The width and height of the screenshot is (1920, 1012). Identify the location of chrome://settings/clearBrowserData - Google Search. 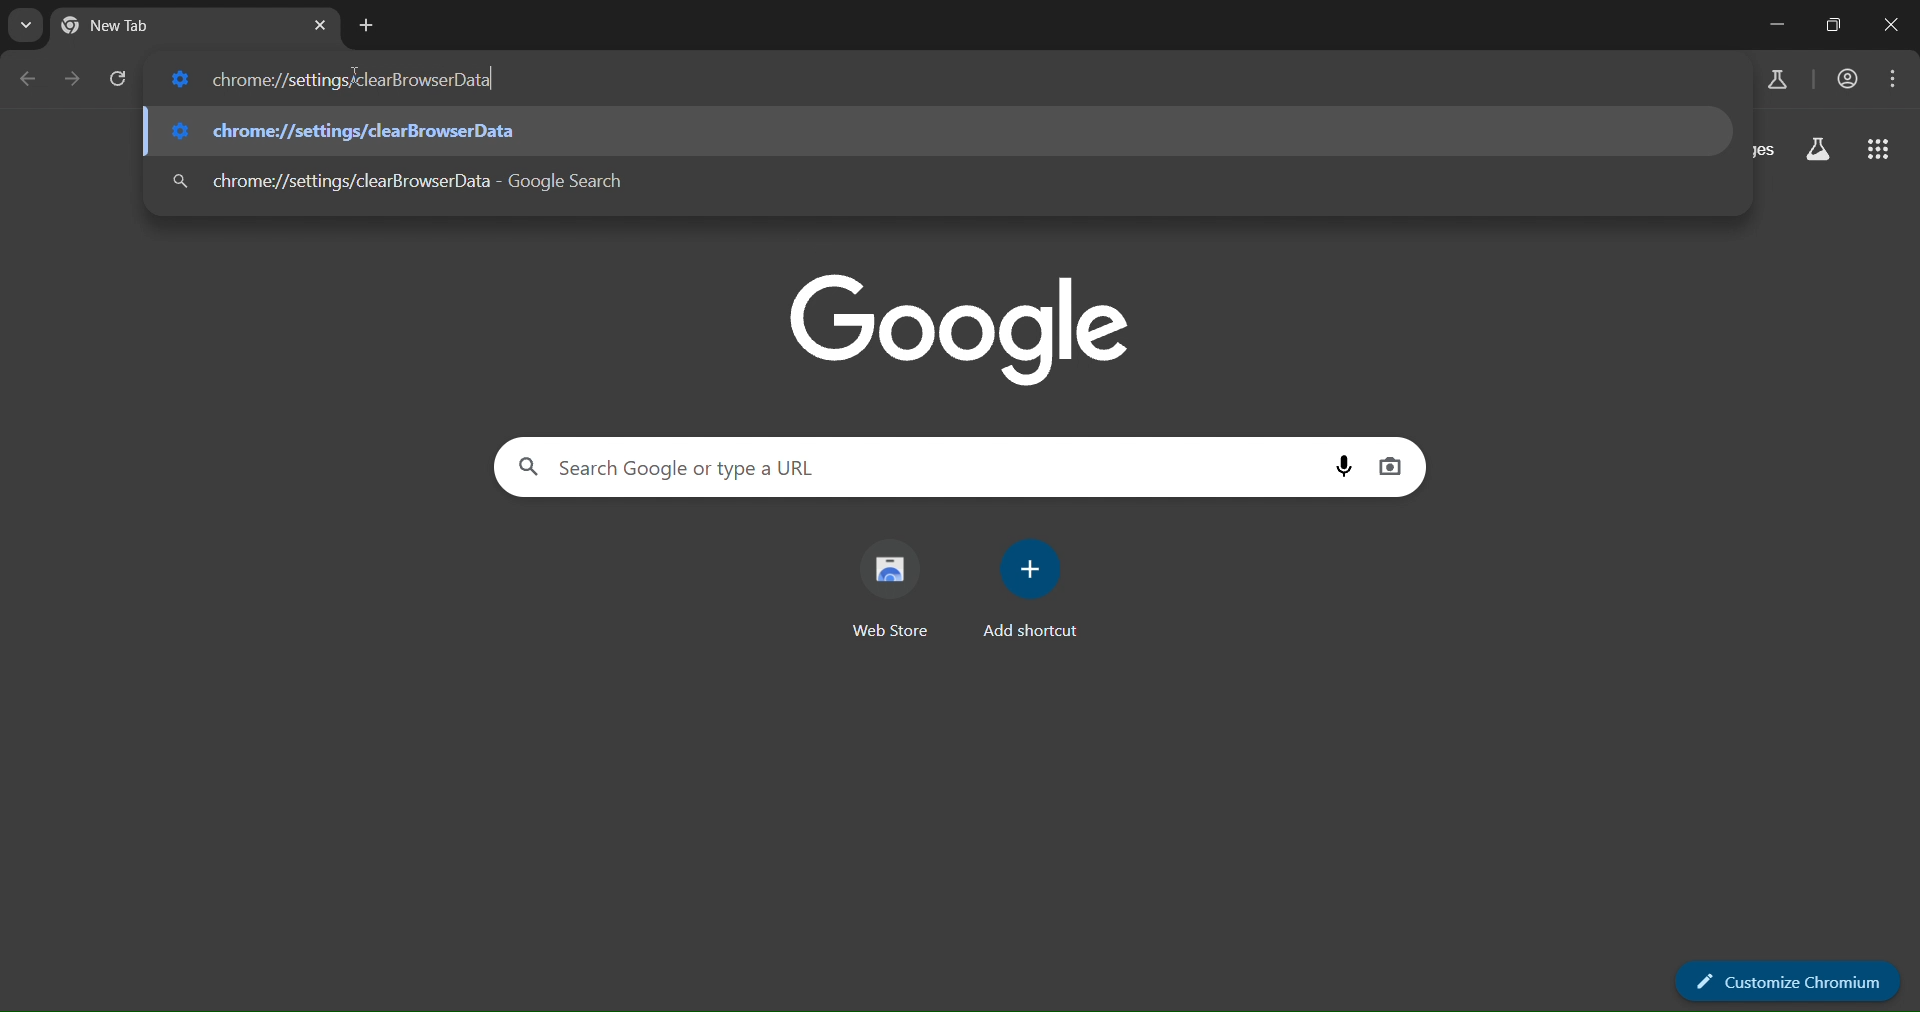
(972, 184).